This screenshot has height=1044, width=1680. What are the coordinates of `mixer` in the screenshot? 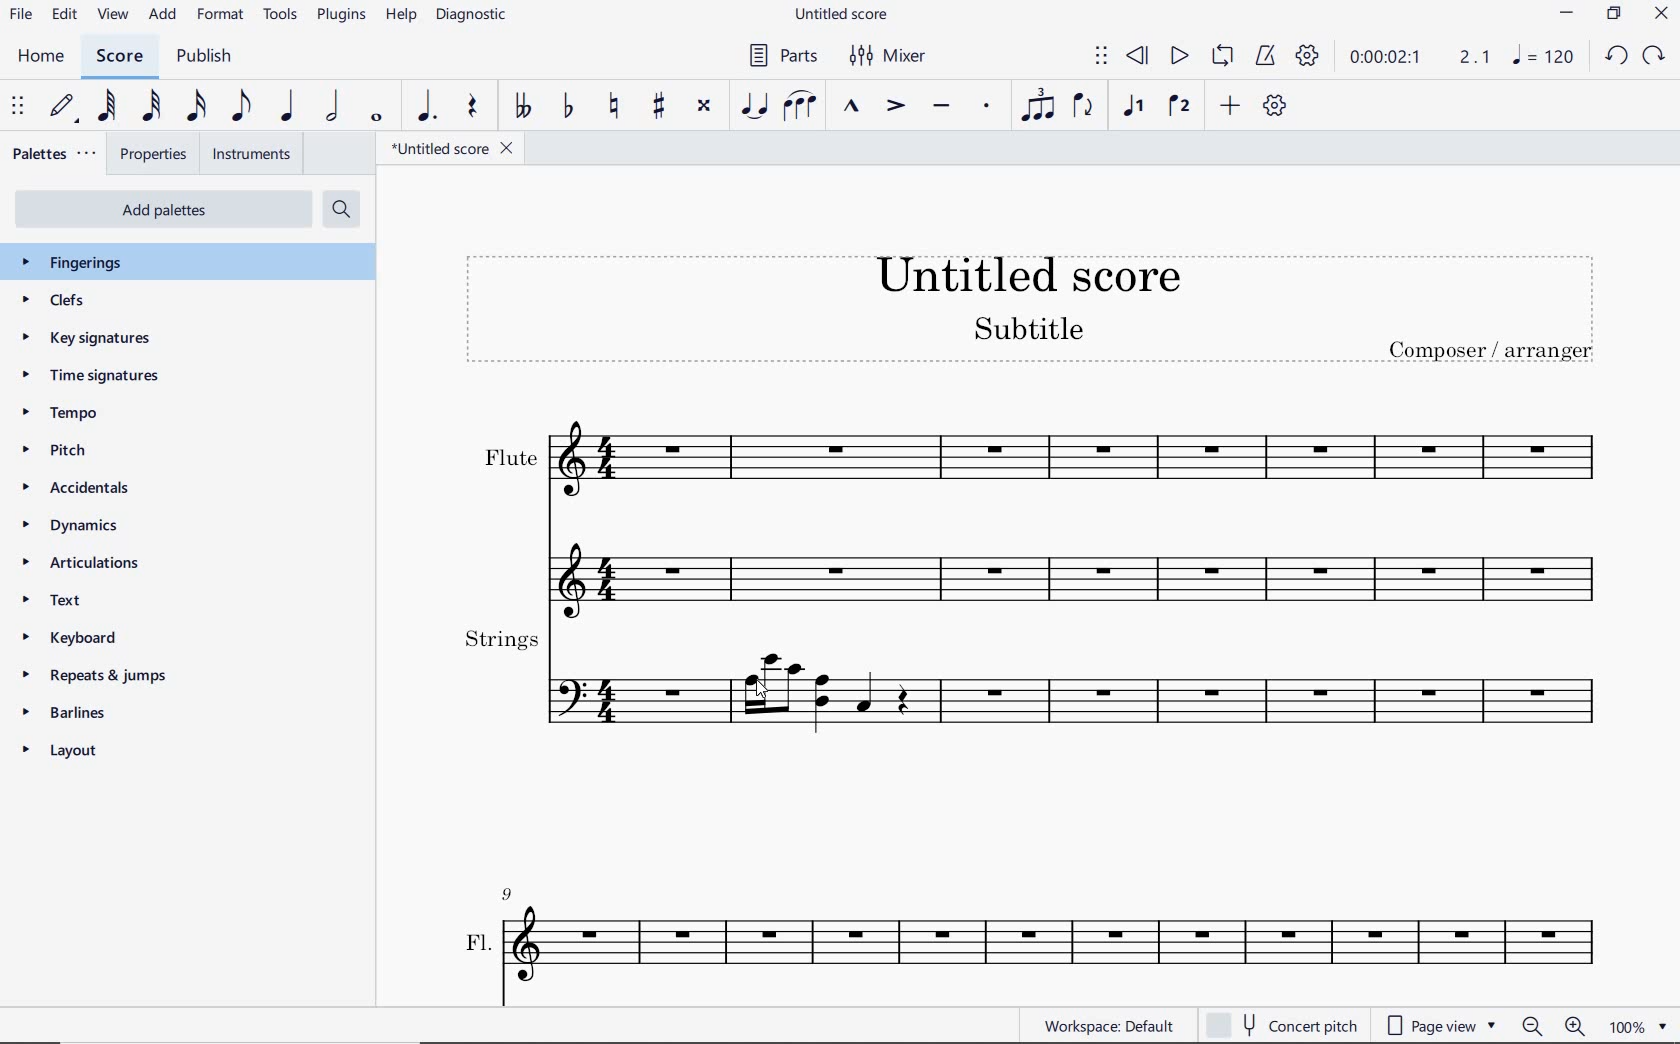 It's located at (887, 56).